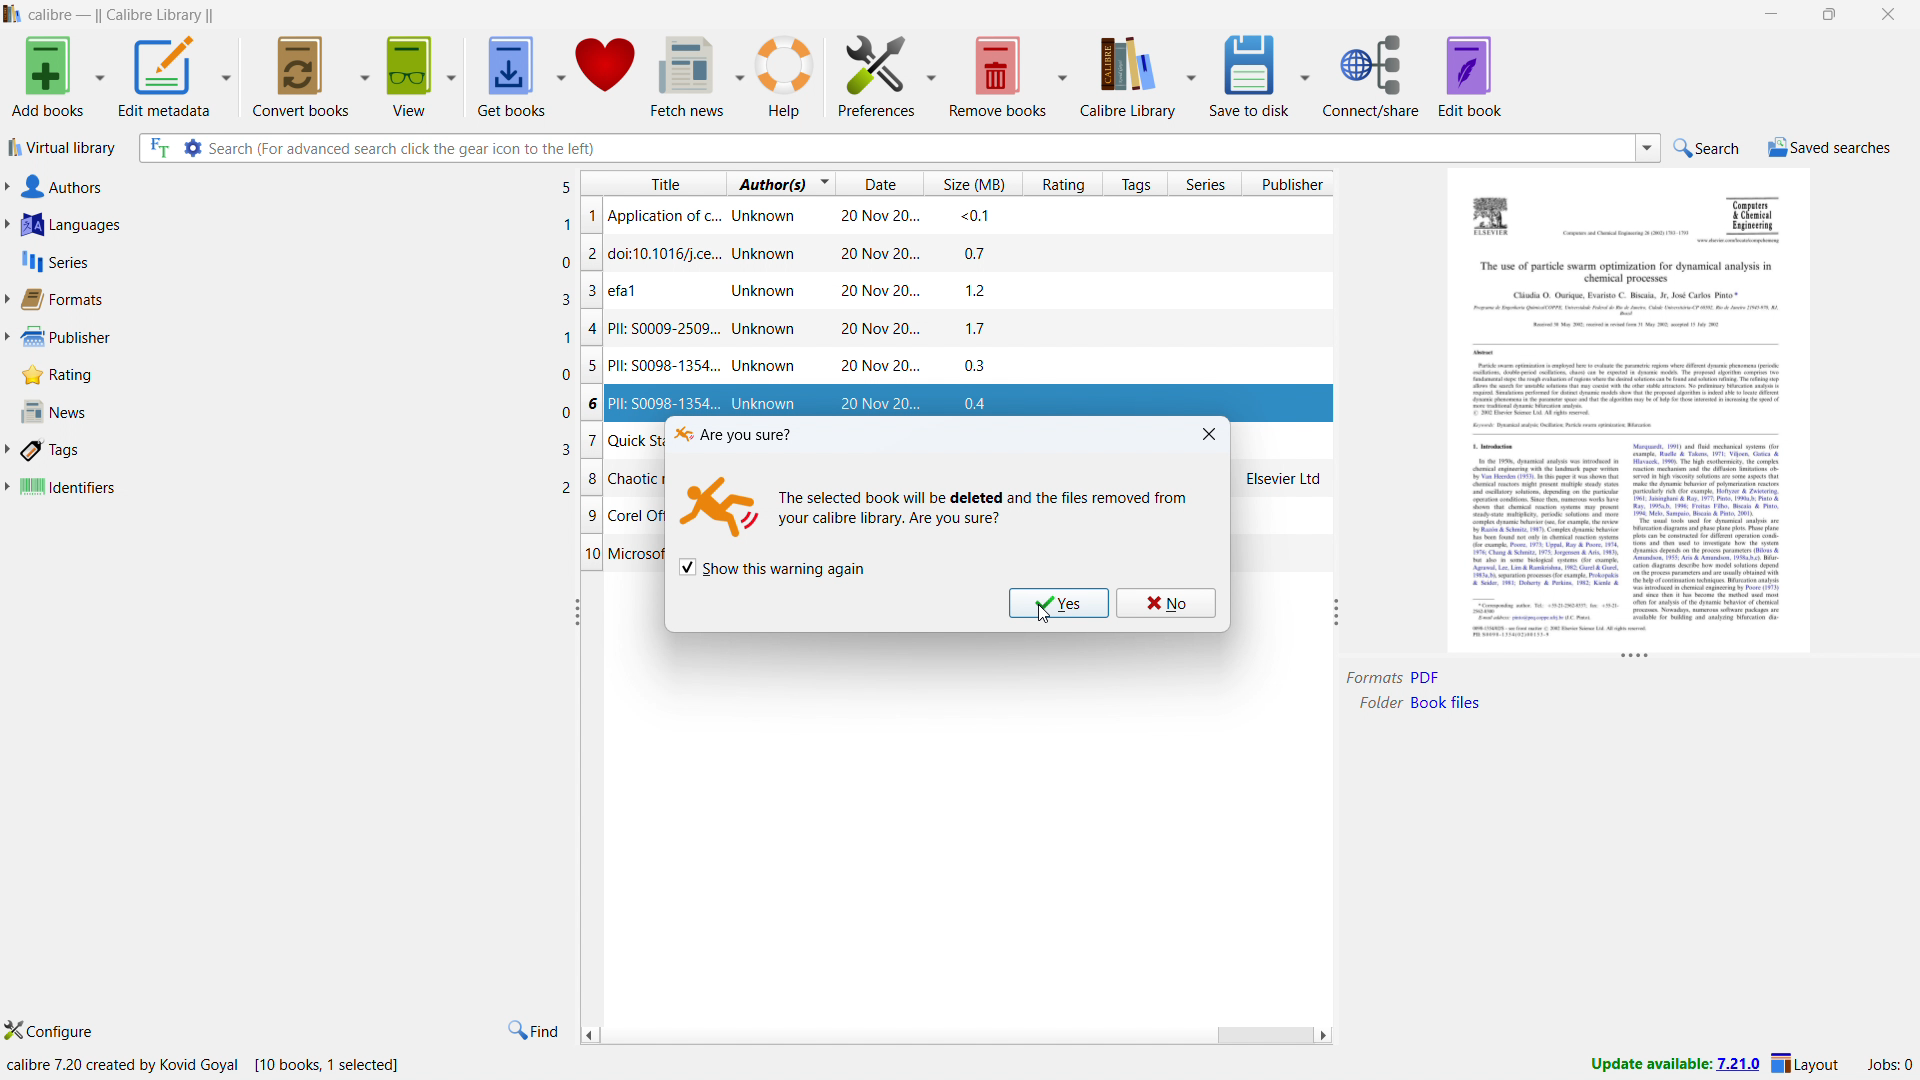 Image resolution: width=1920 pixels, height=1080 pixels. I want to click on add books, so click(47, 74).